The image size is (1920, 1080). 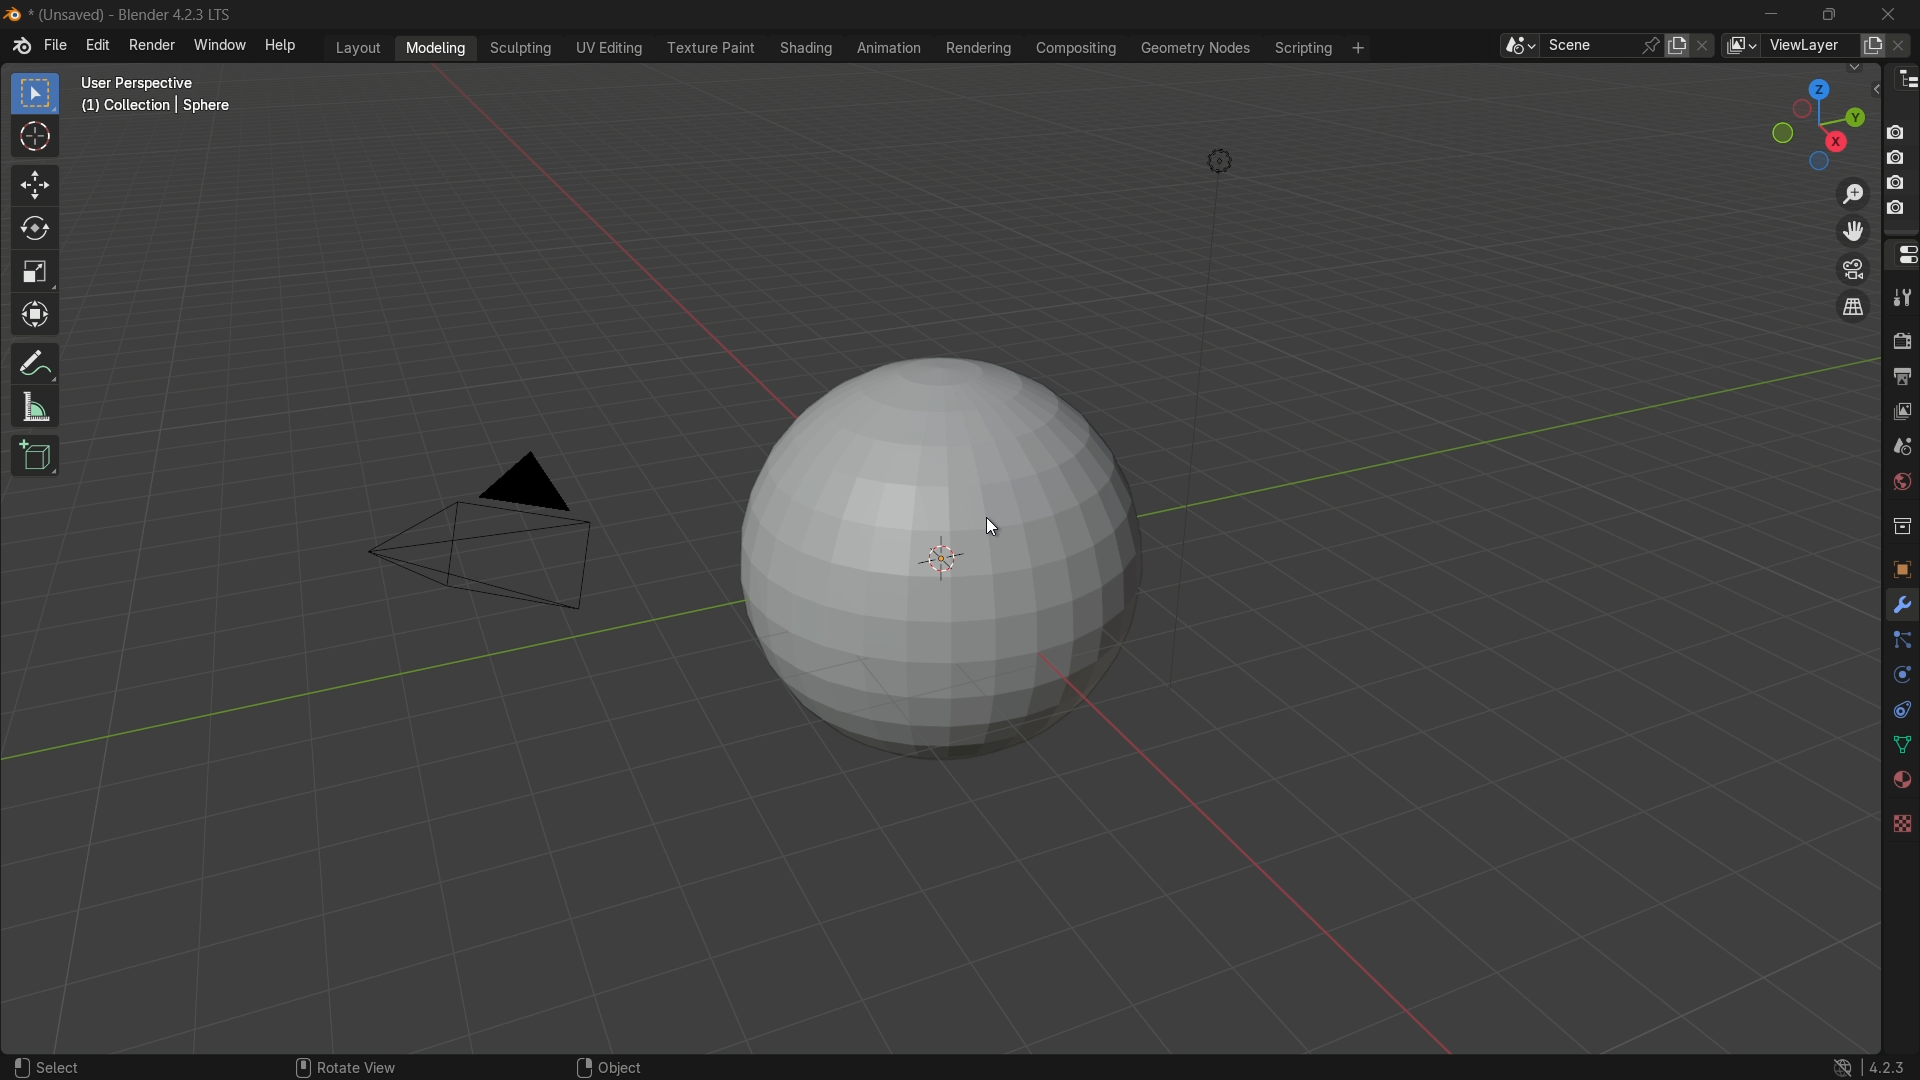 What do you see at coordinates (1901, 780) in the screenshot?
I see `material` at bounding box center [1901, 780].